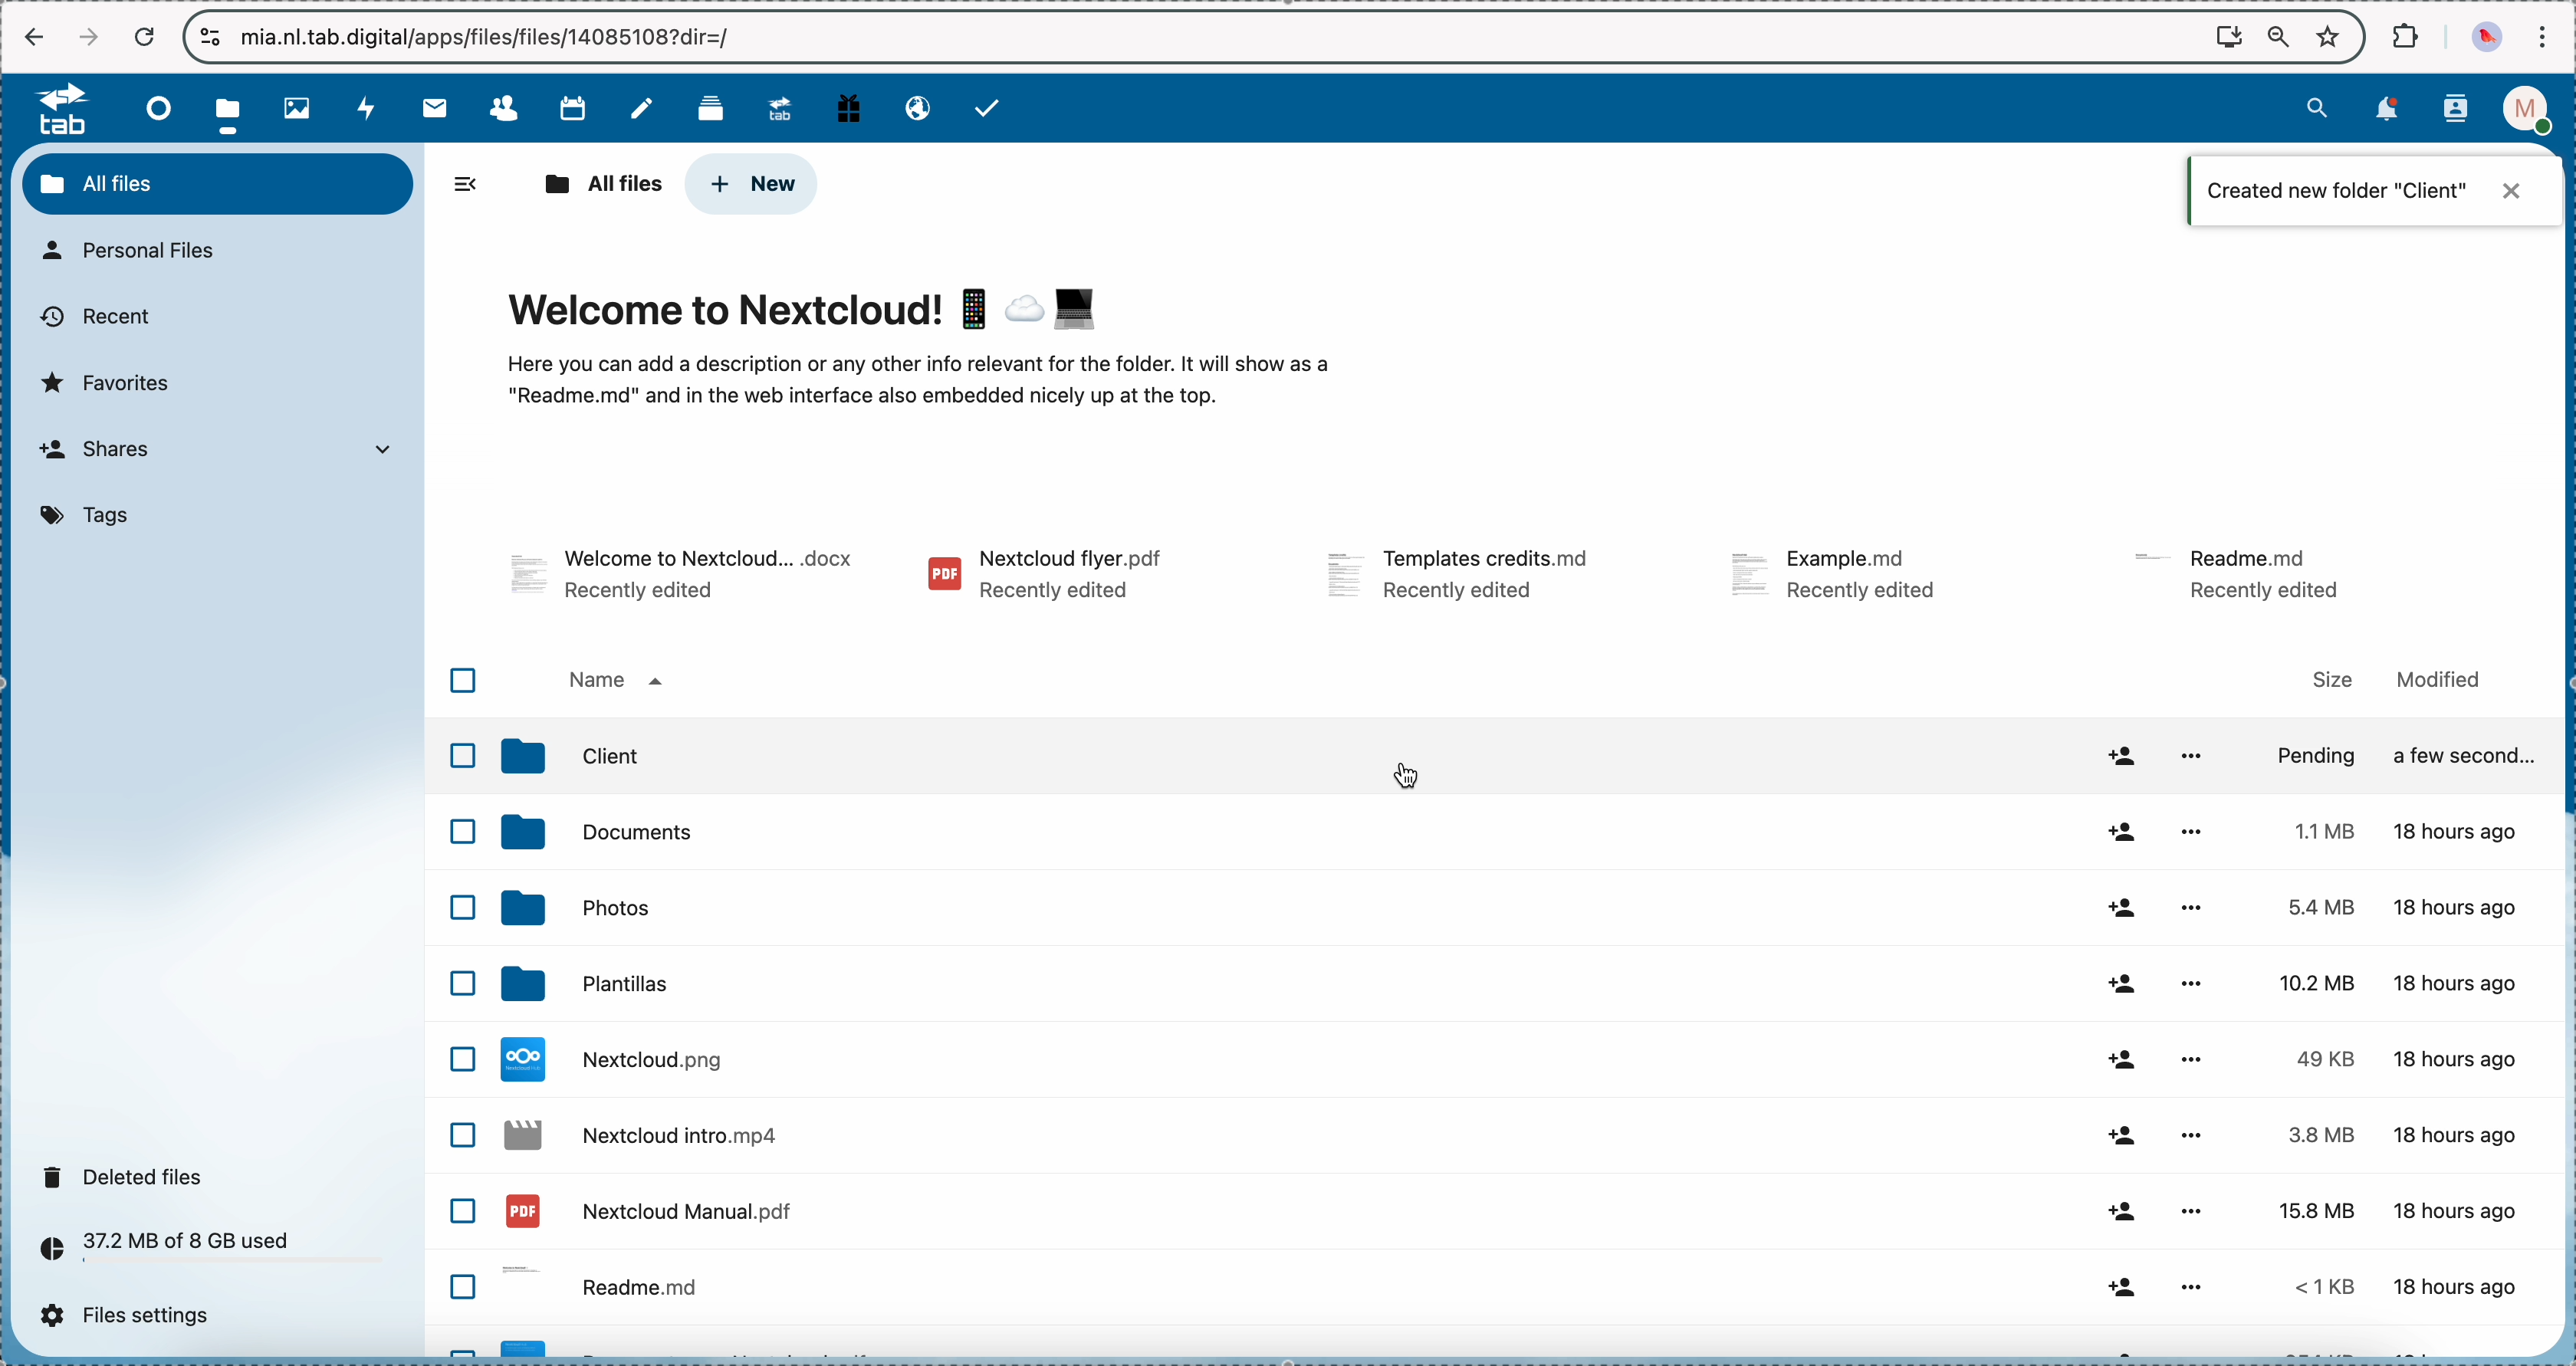 This screenshot has width=2576, height=1366. I want to click on favorites, so click(2332, 35).